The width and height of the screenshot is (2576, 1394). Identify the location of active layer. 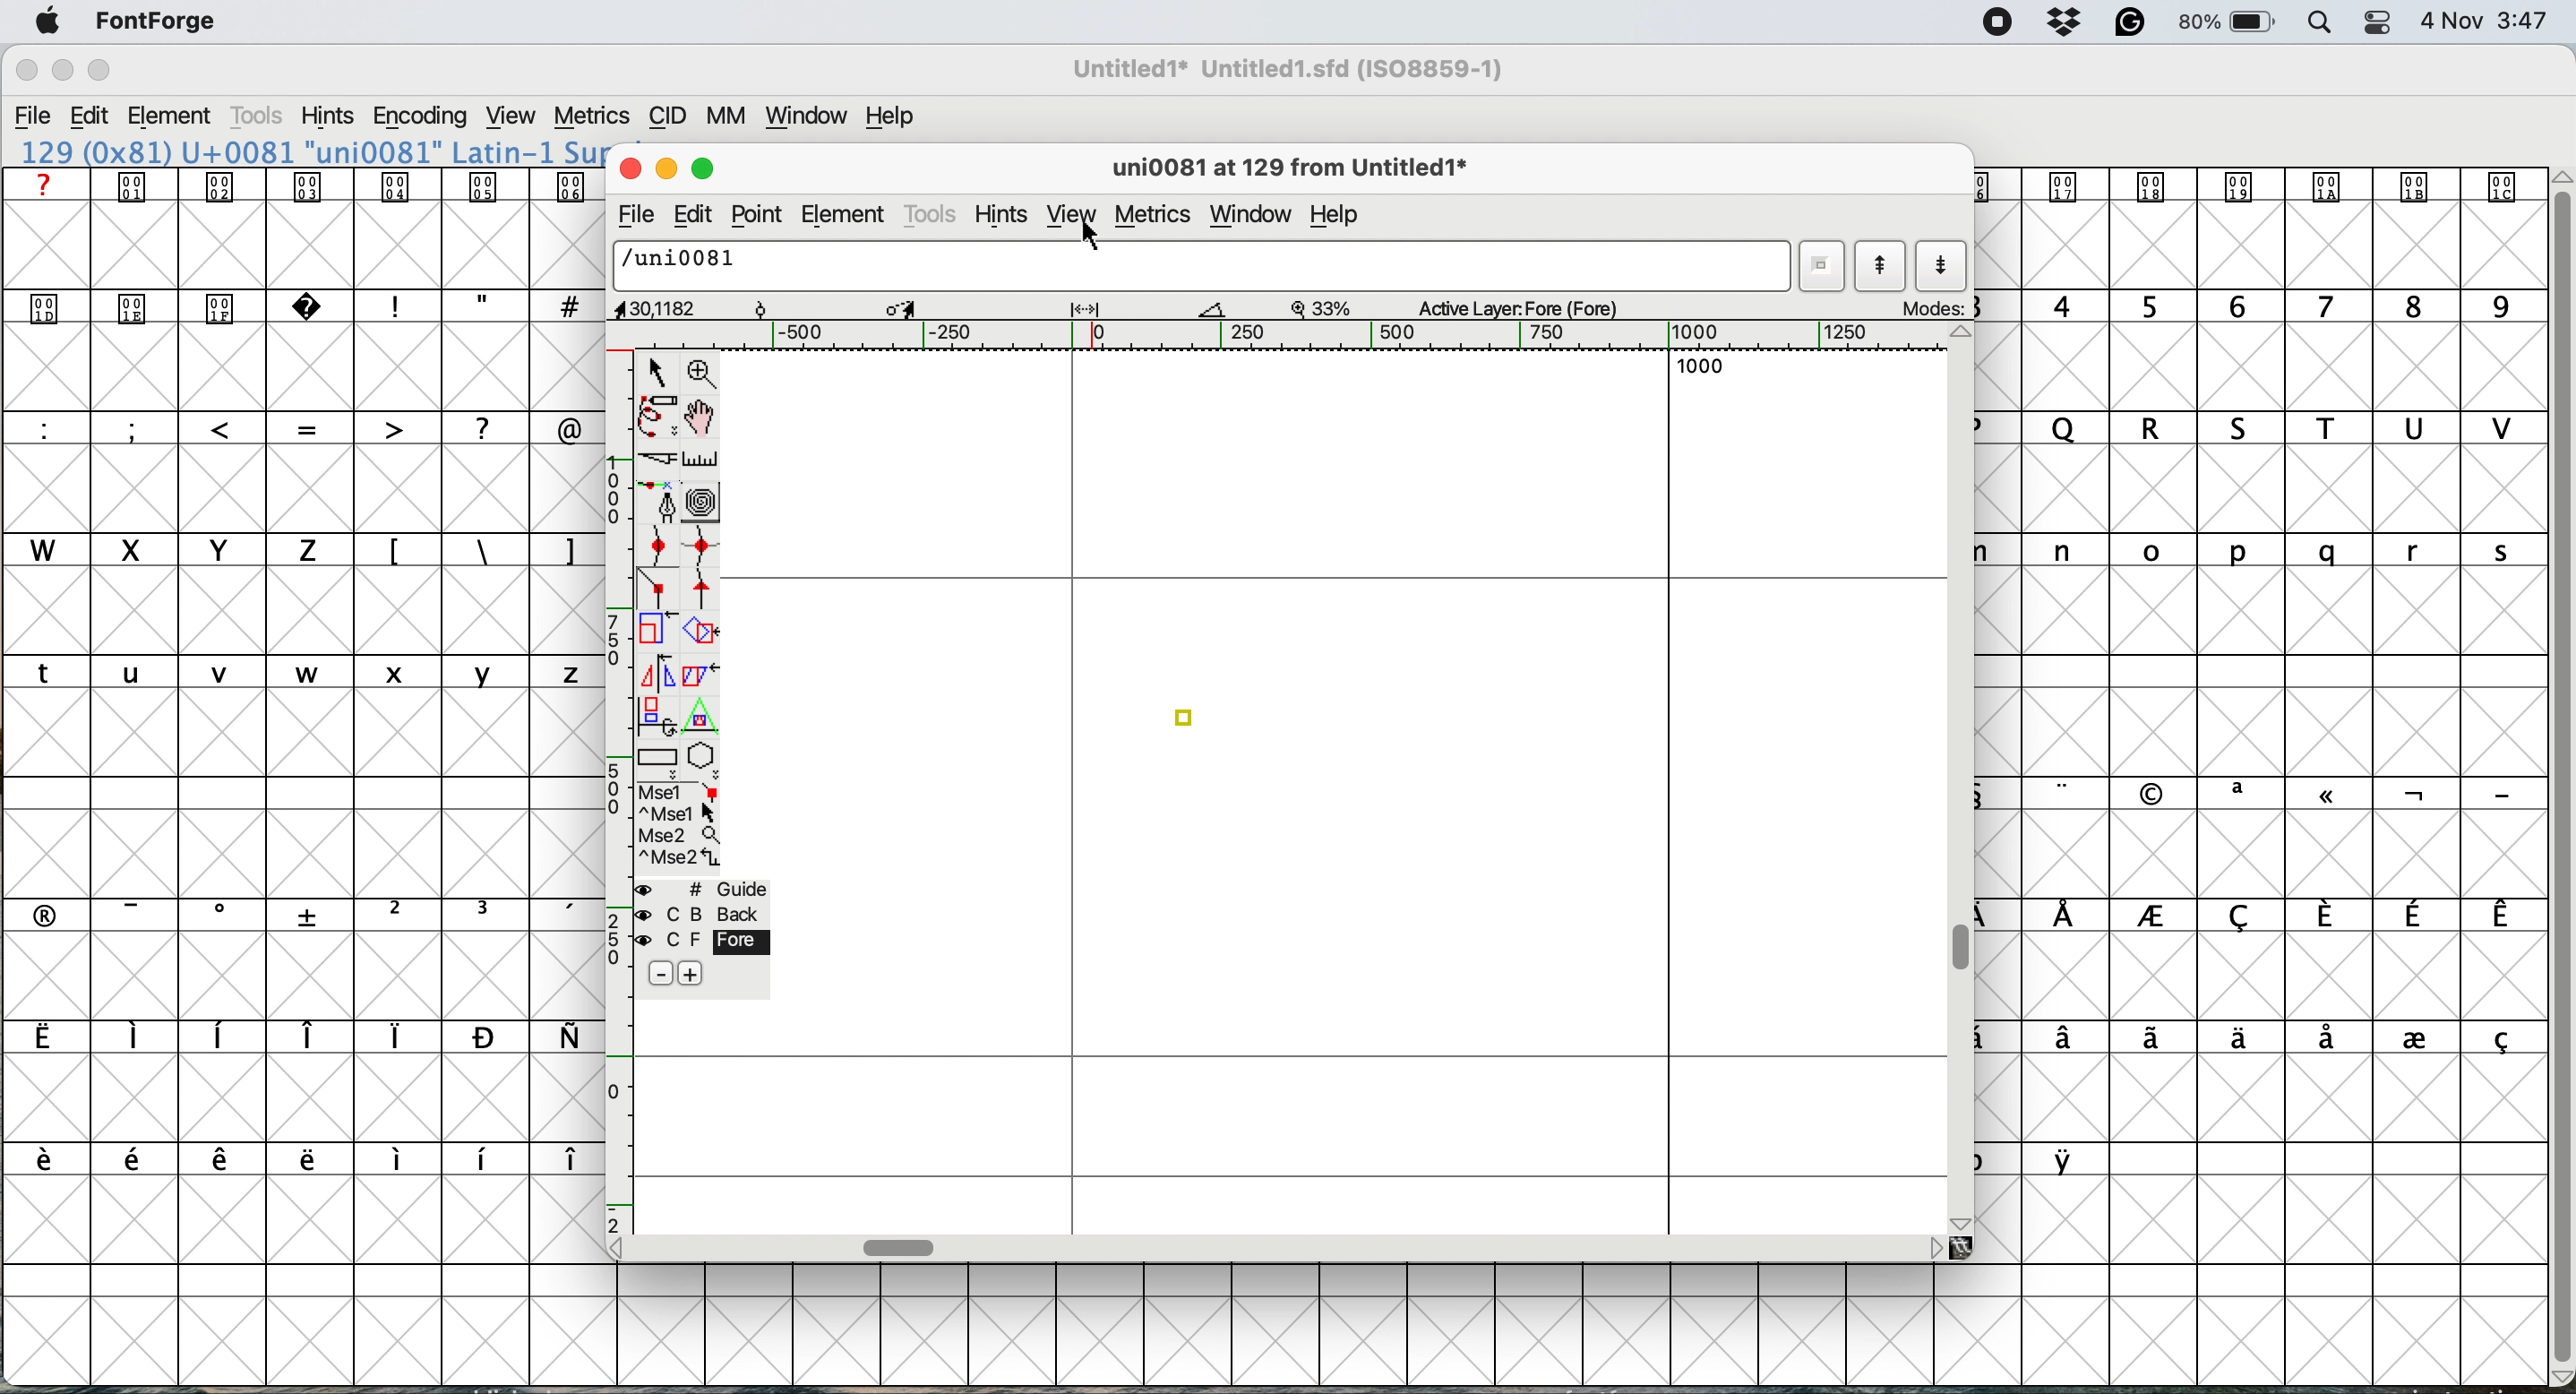
(1521, 309).